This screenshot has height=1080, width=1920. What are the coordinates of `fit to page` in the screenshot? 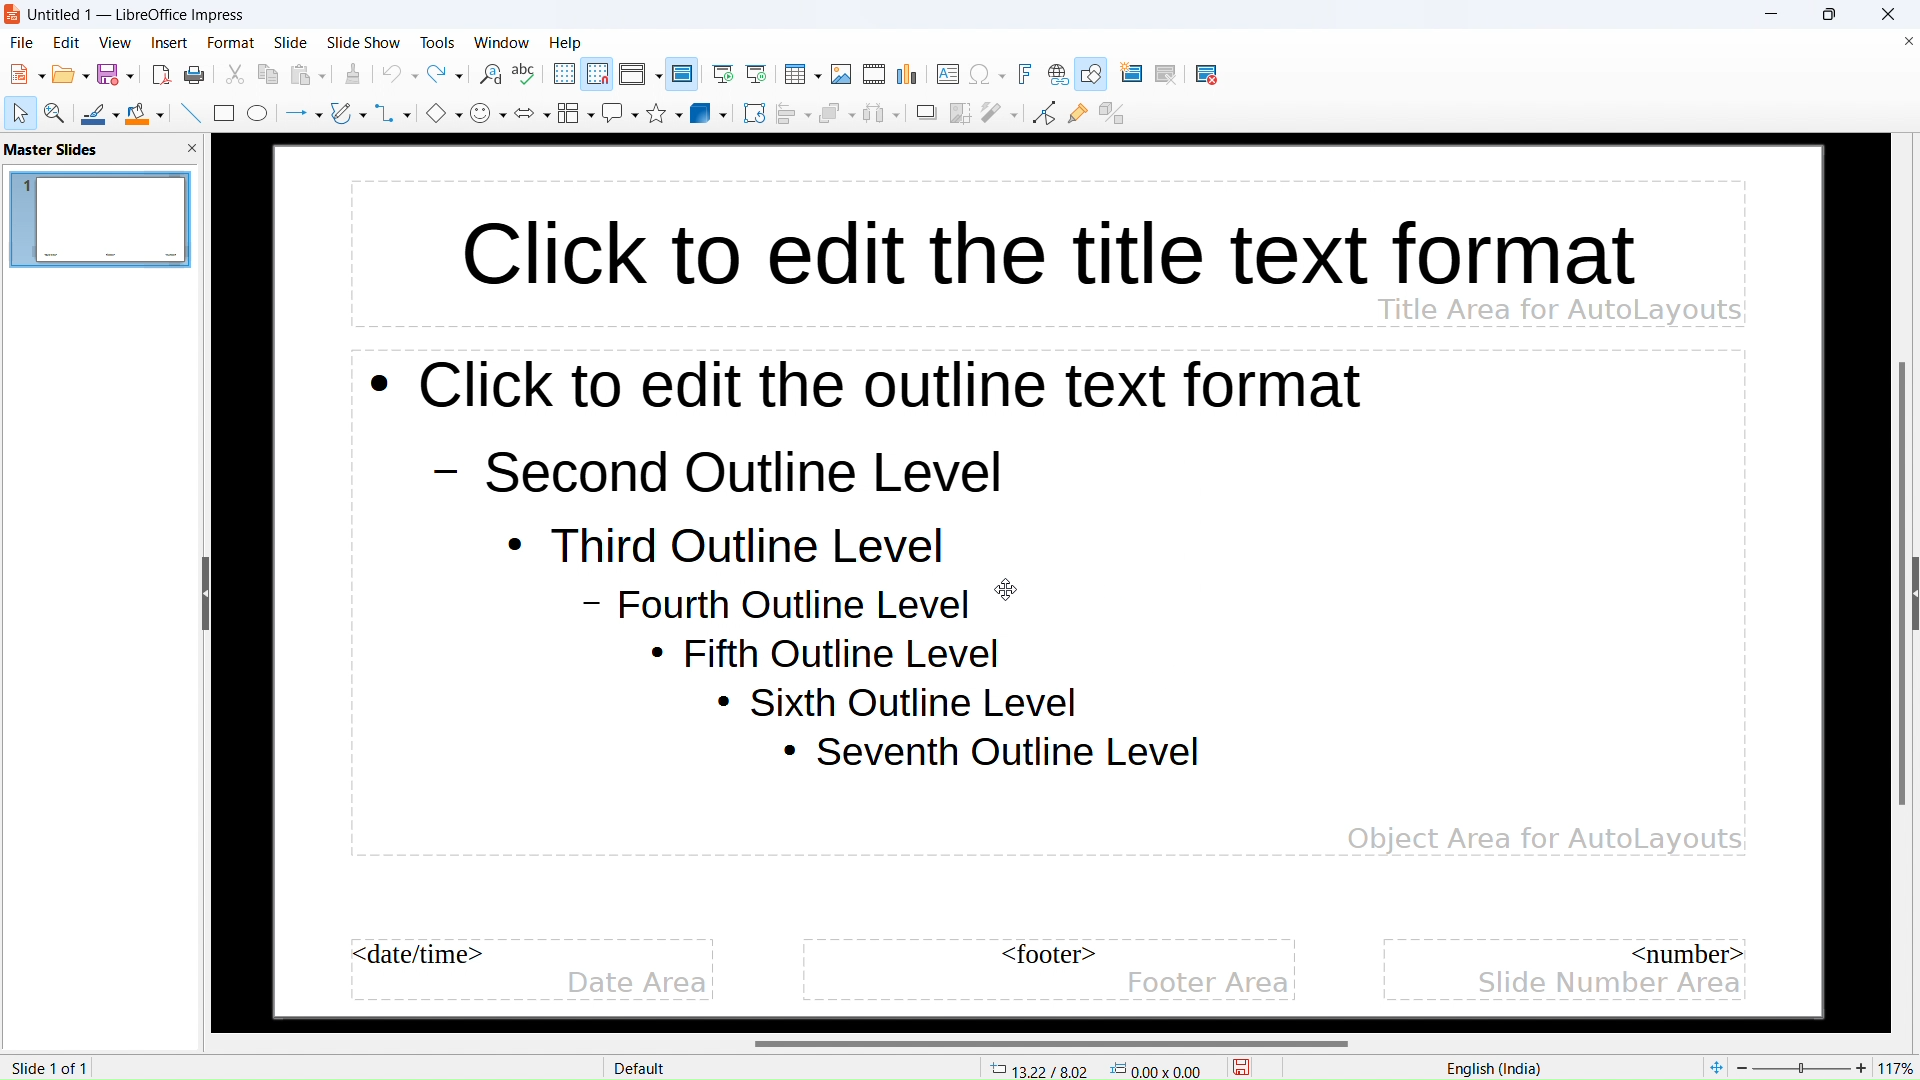 It's located at (1715, 1067).